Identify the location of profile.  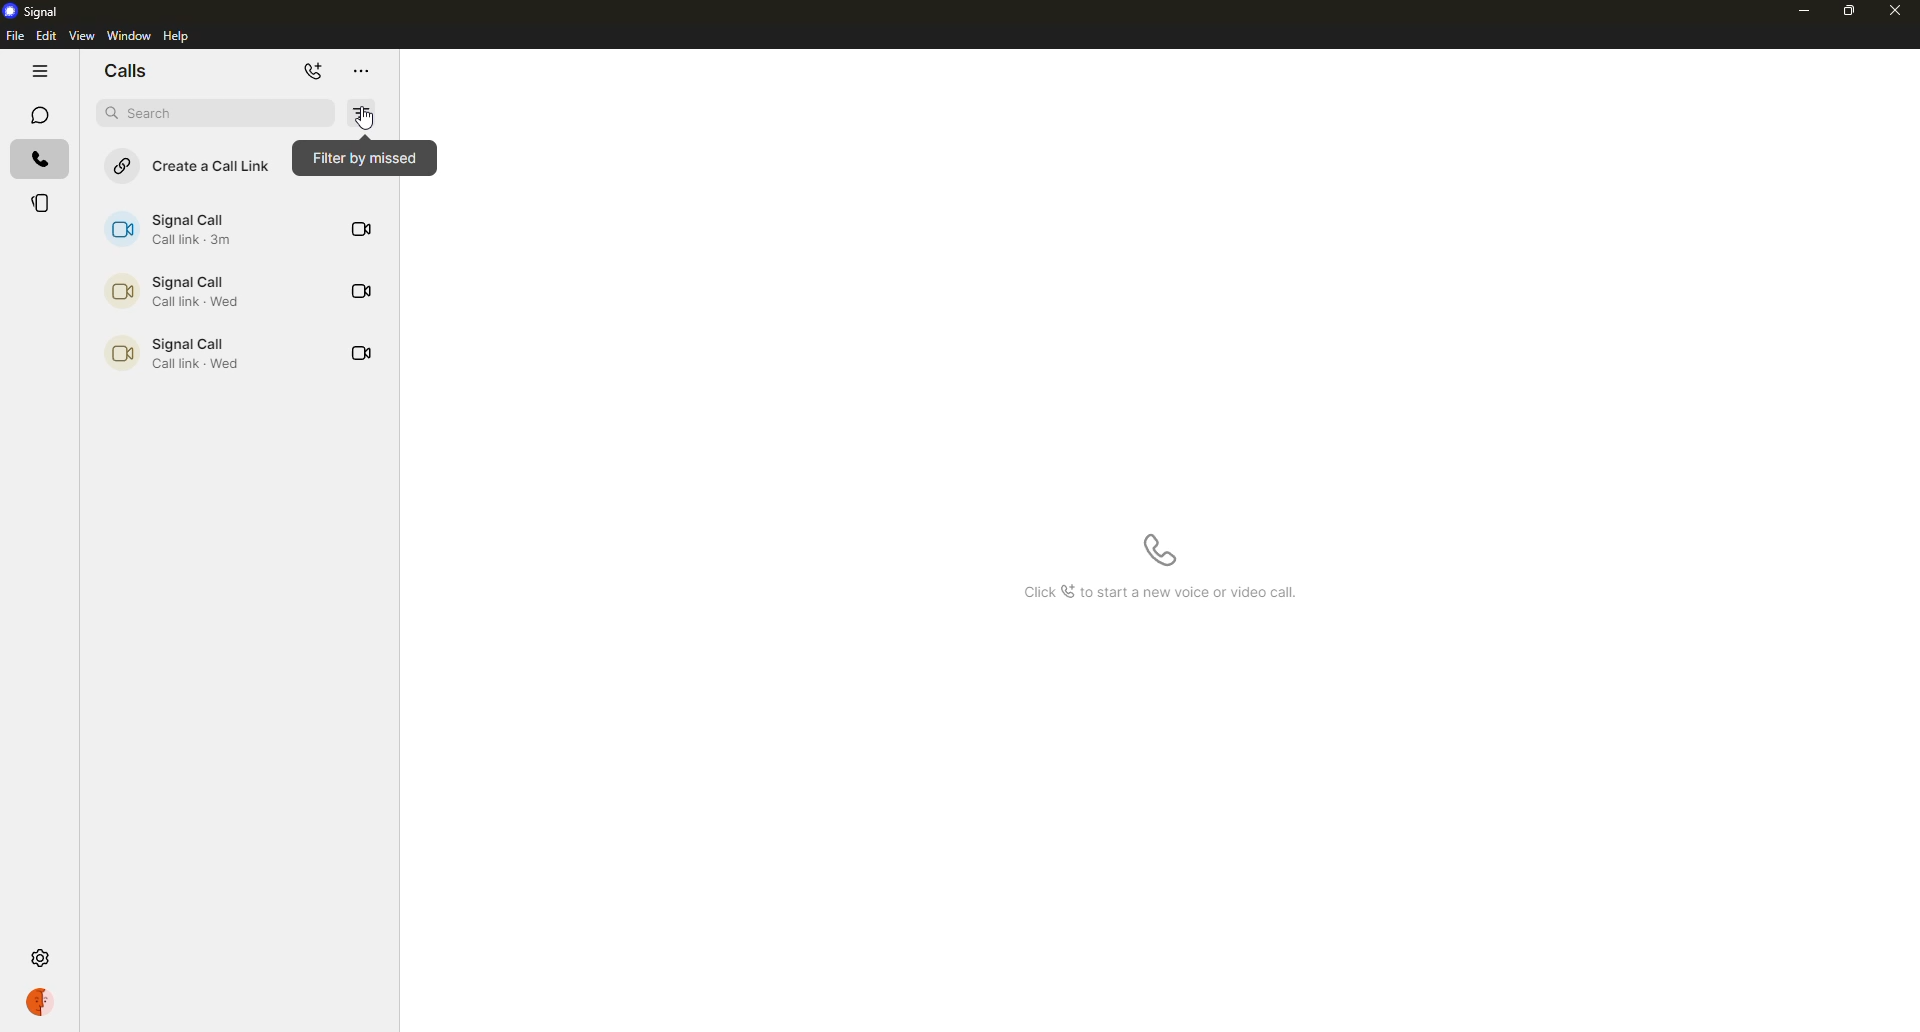
(38, 1002).